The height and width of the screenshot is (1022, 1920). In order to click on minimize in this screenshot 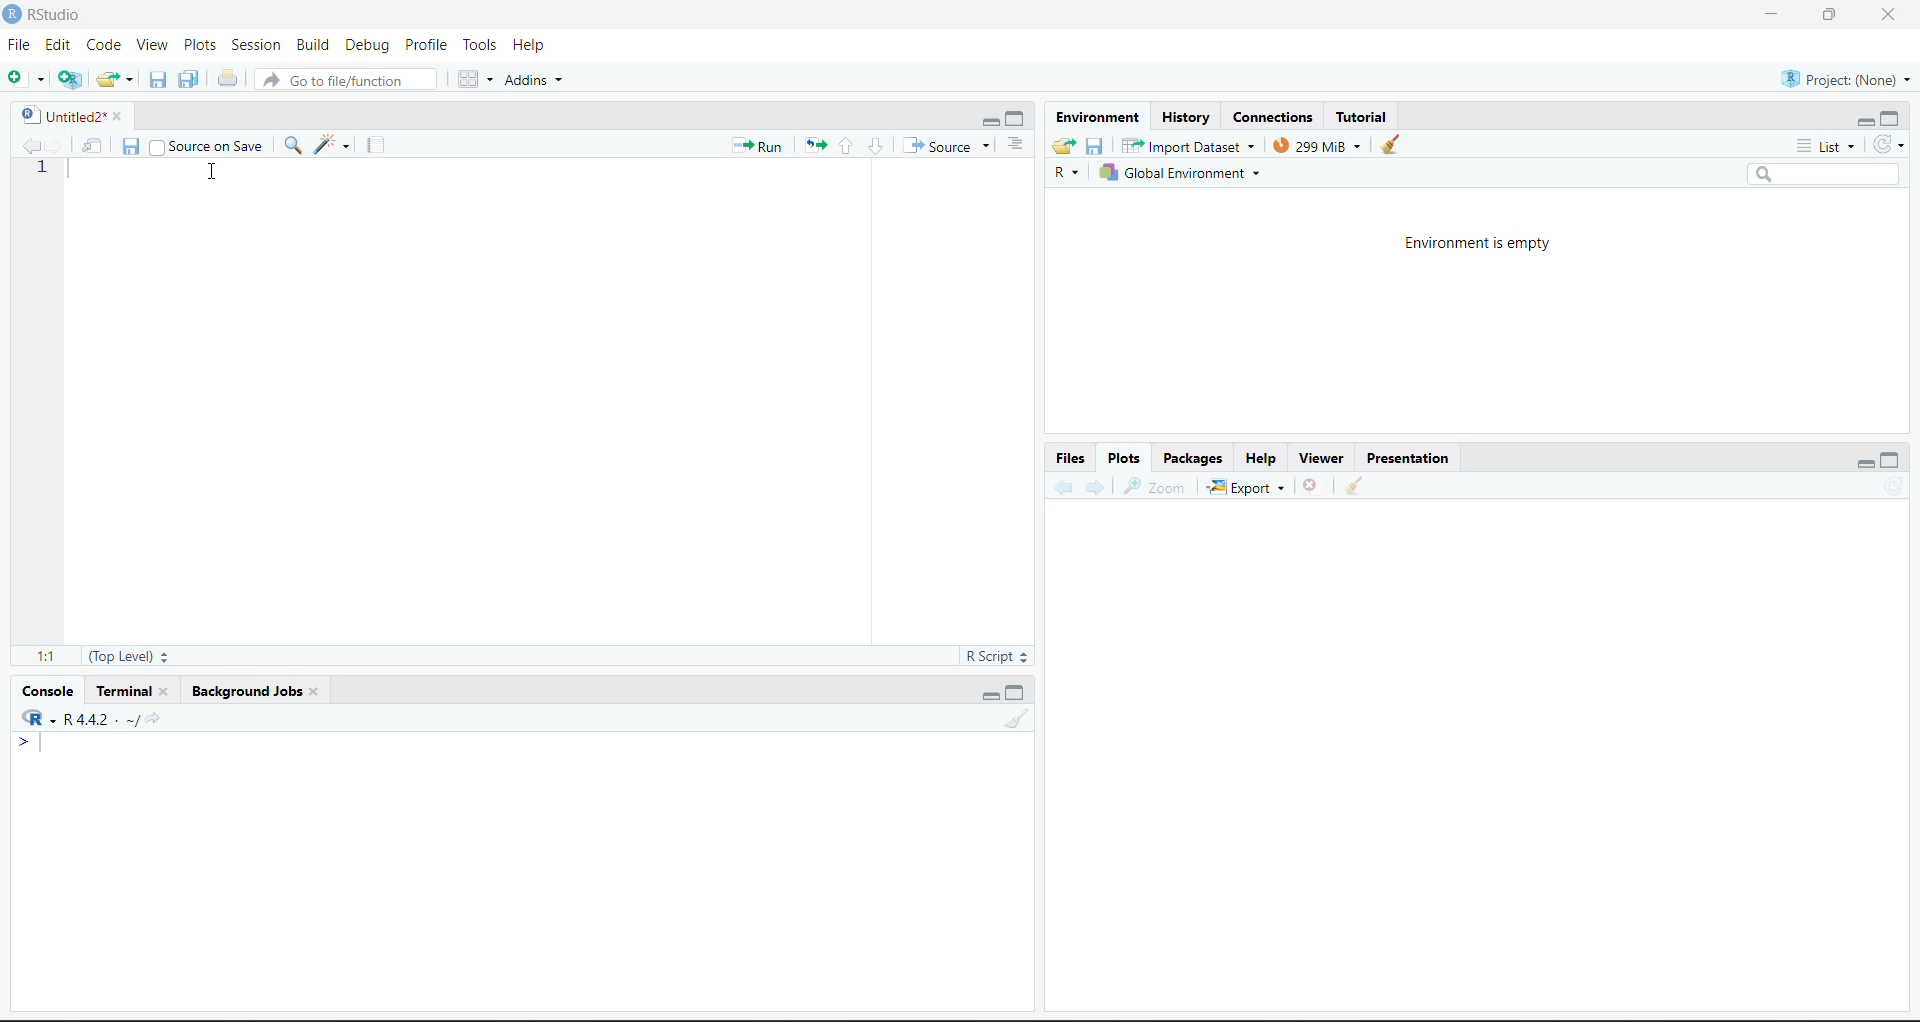, I will do `click(992, 695)`.